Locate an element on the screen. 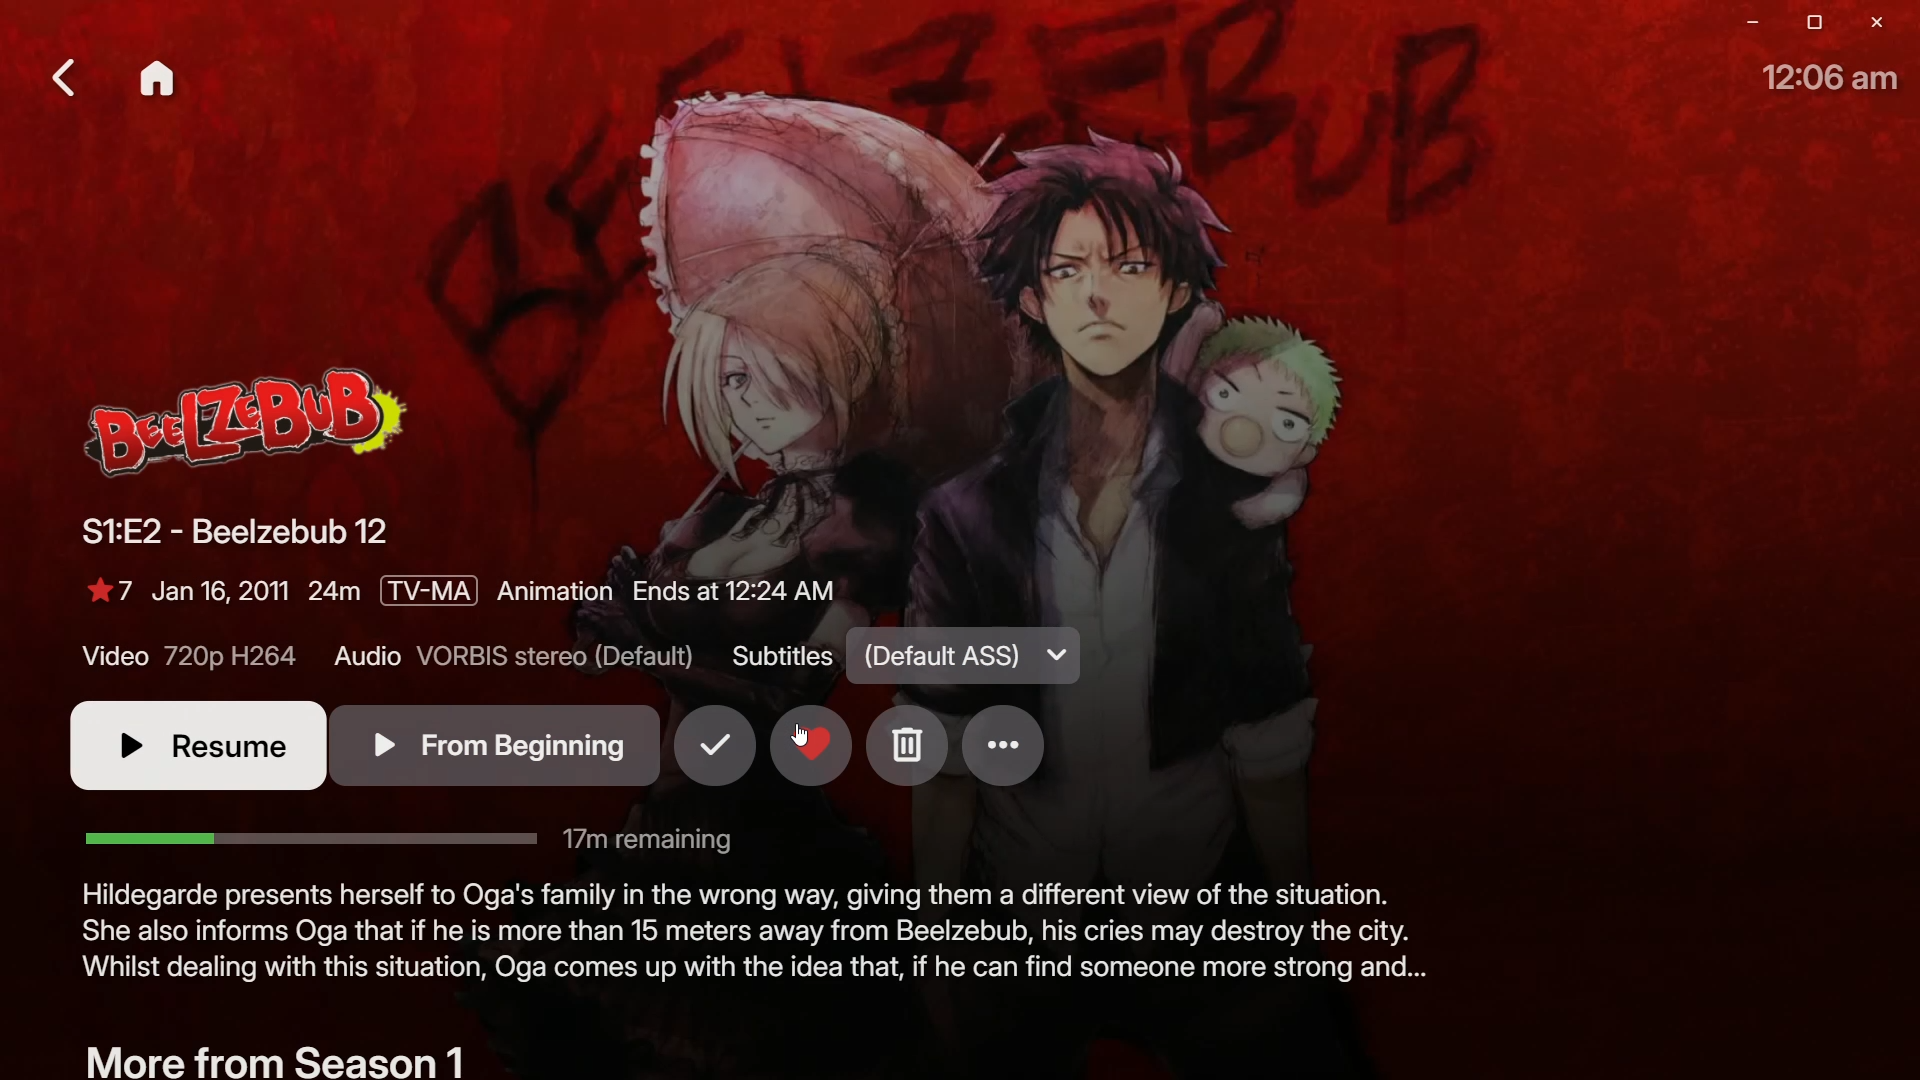 The height and width of the screenshot is (1080, 1920). Video Quality is located at coordinates (190, 659).